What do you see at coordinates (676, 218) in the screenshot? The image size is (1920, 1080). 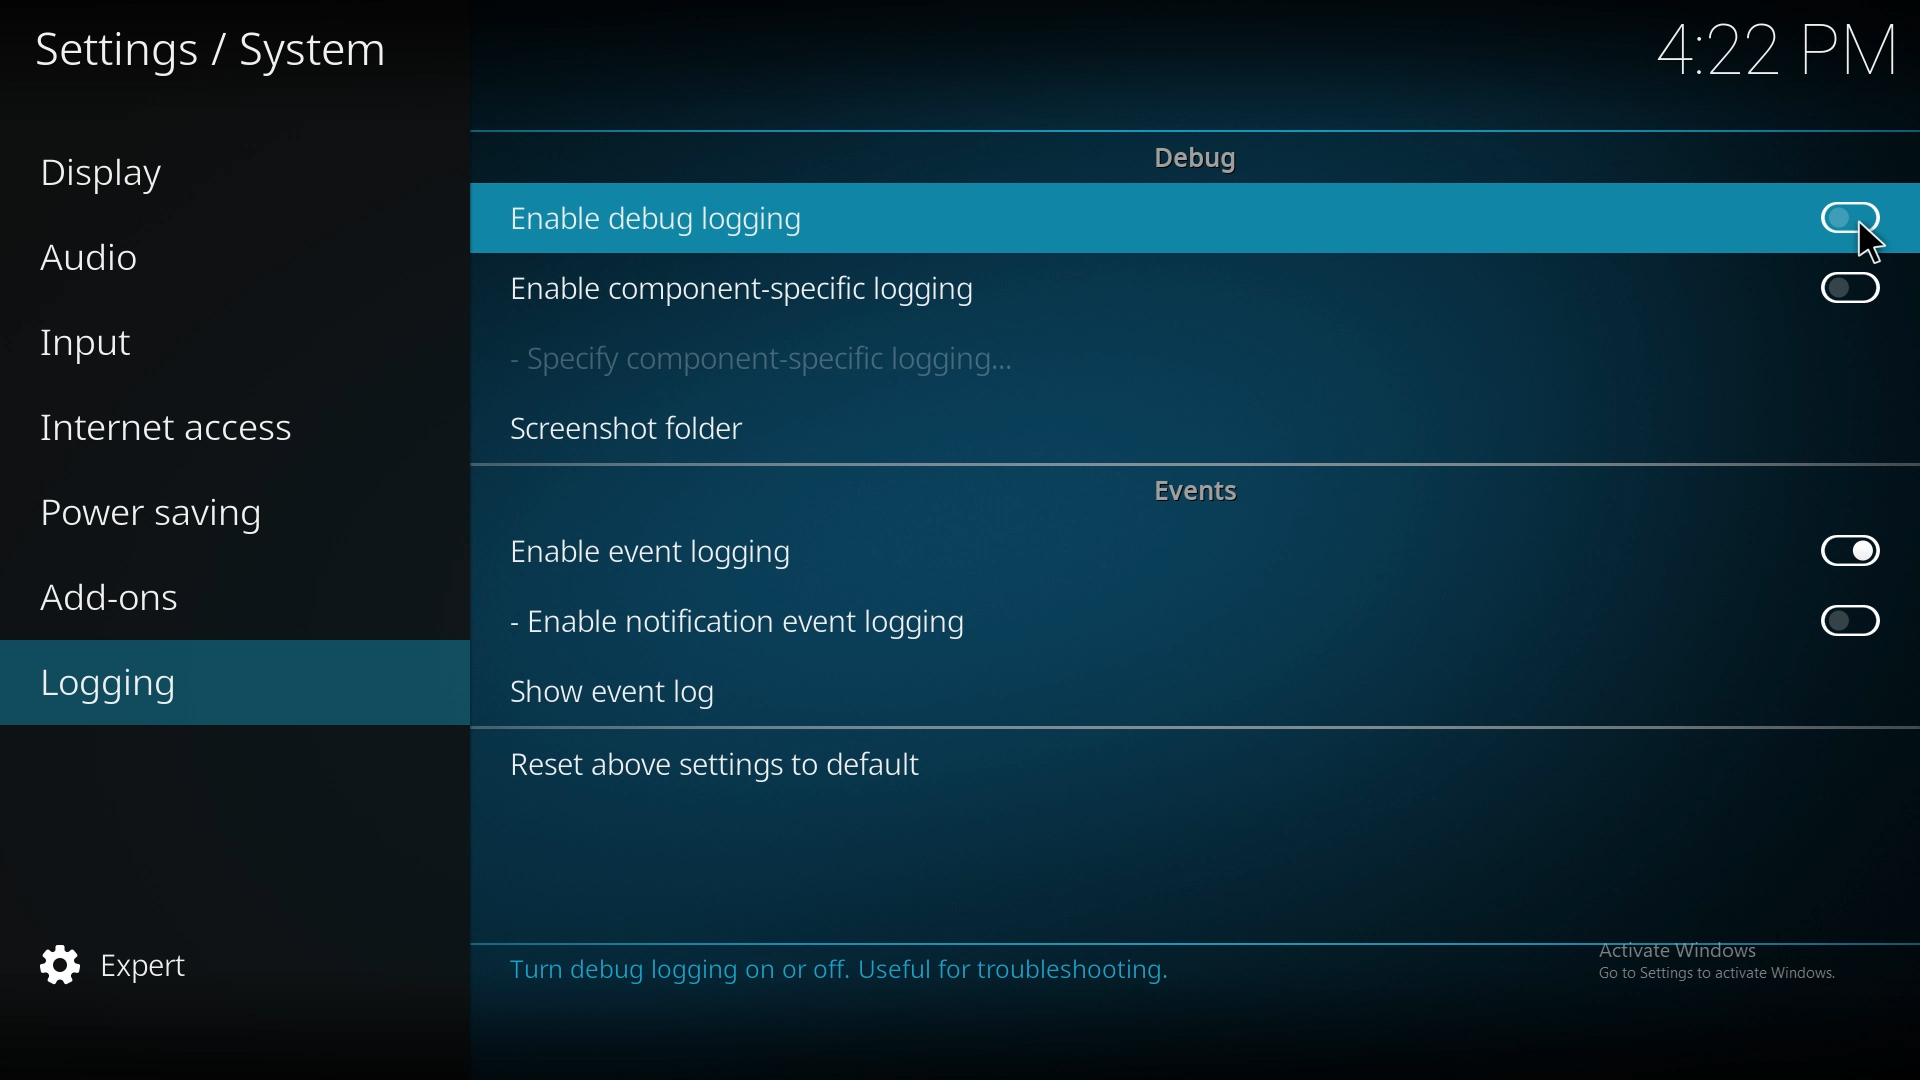 I see `enable debug logging` at bounding box center [676, 218].